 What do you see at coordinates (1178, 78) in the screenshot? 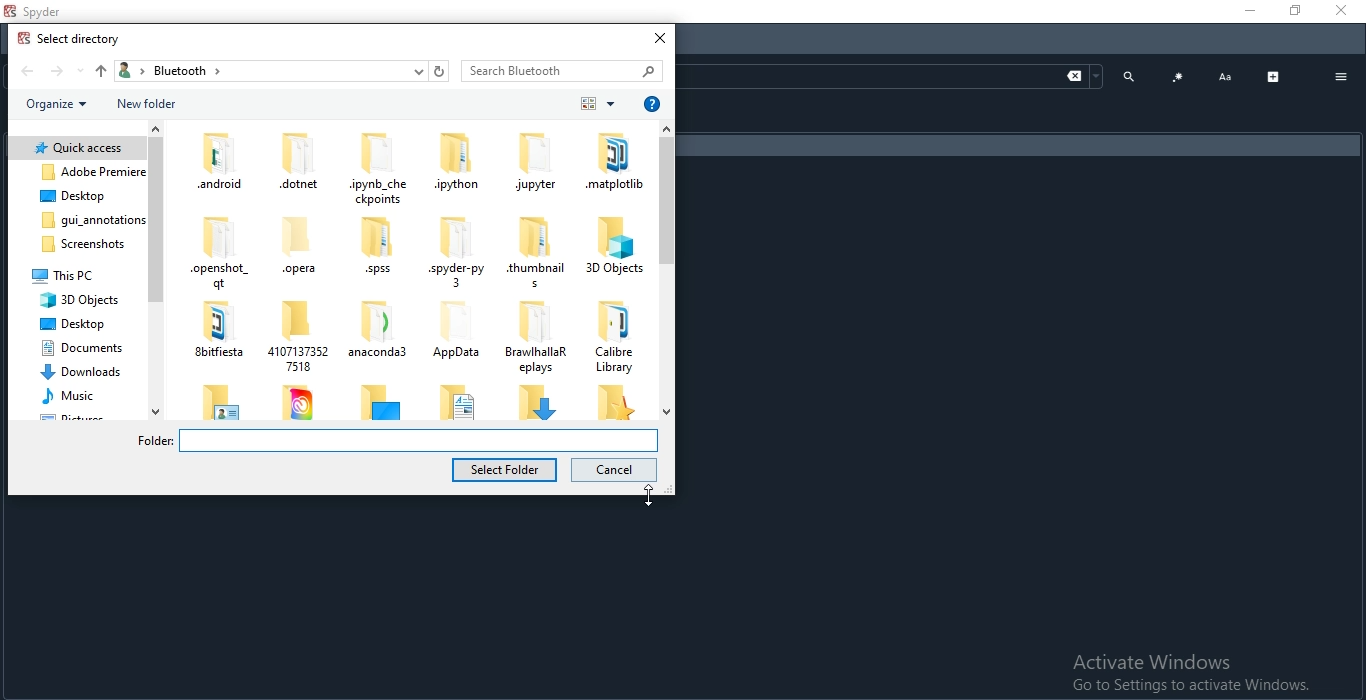
I see `code block` at bounding box center [1178, 78].